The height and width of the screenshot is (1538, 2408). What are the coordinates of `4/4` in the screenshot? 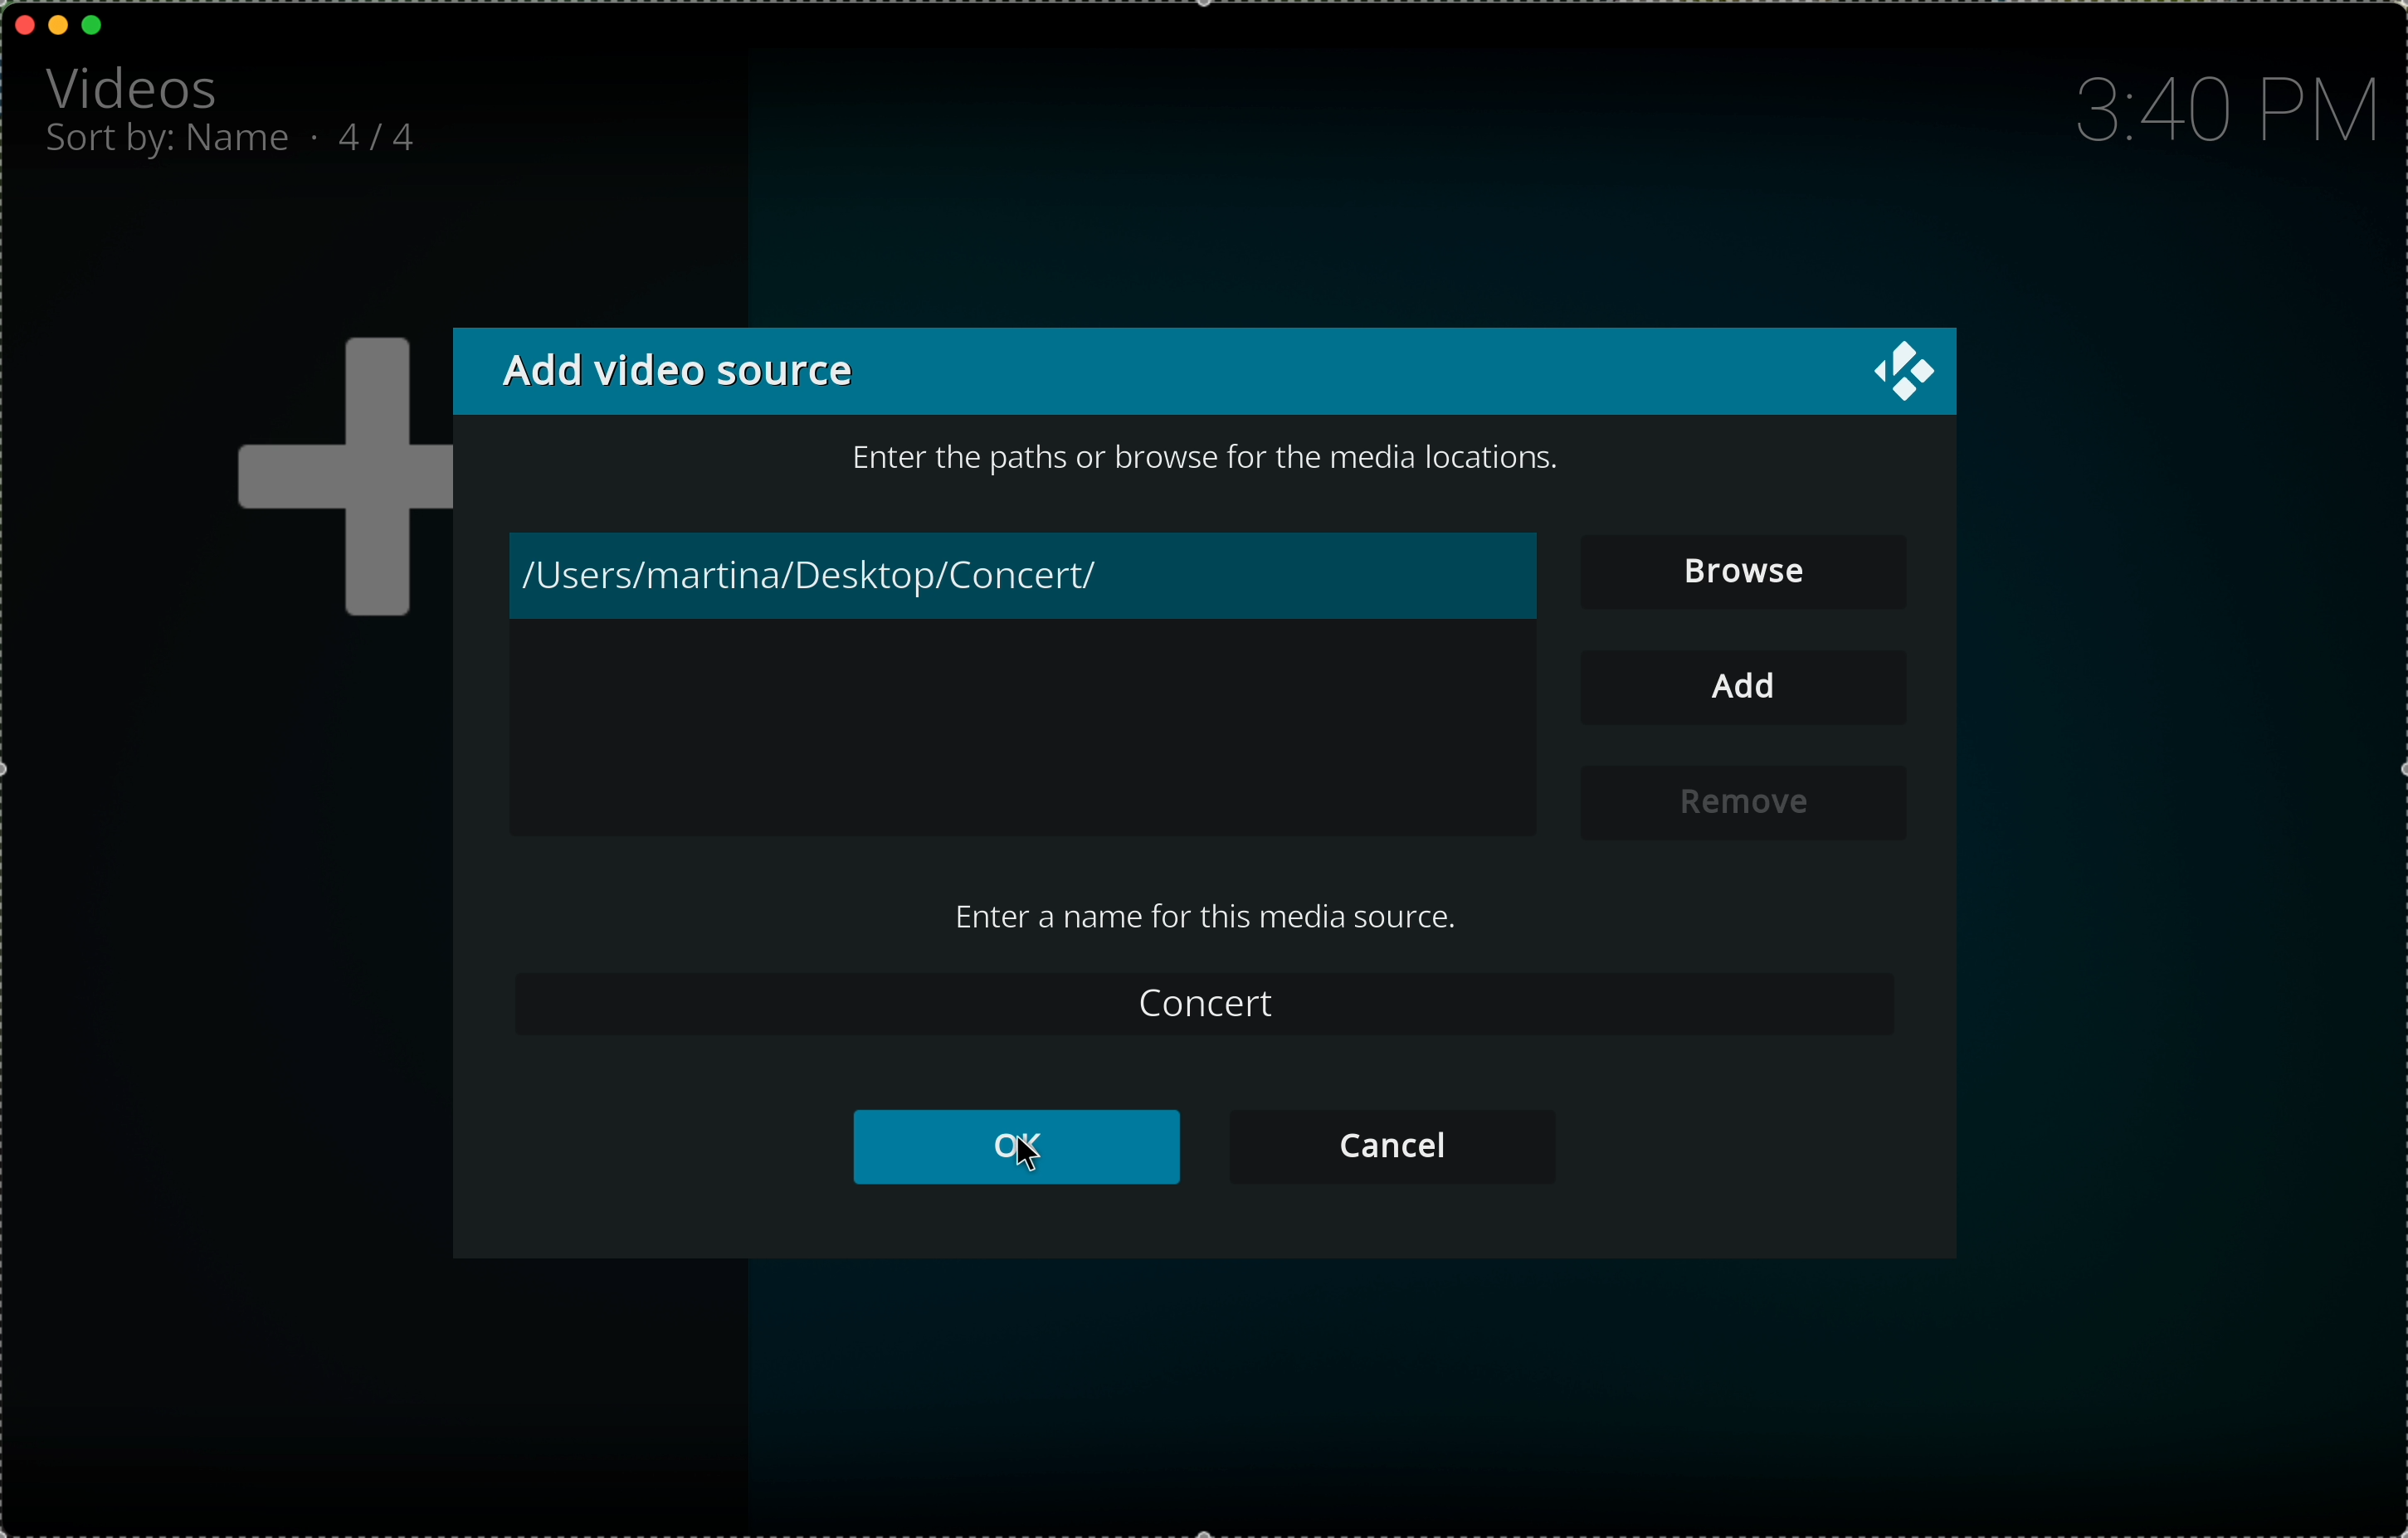 It's located at (387, 134).